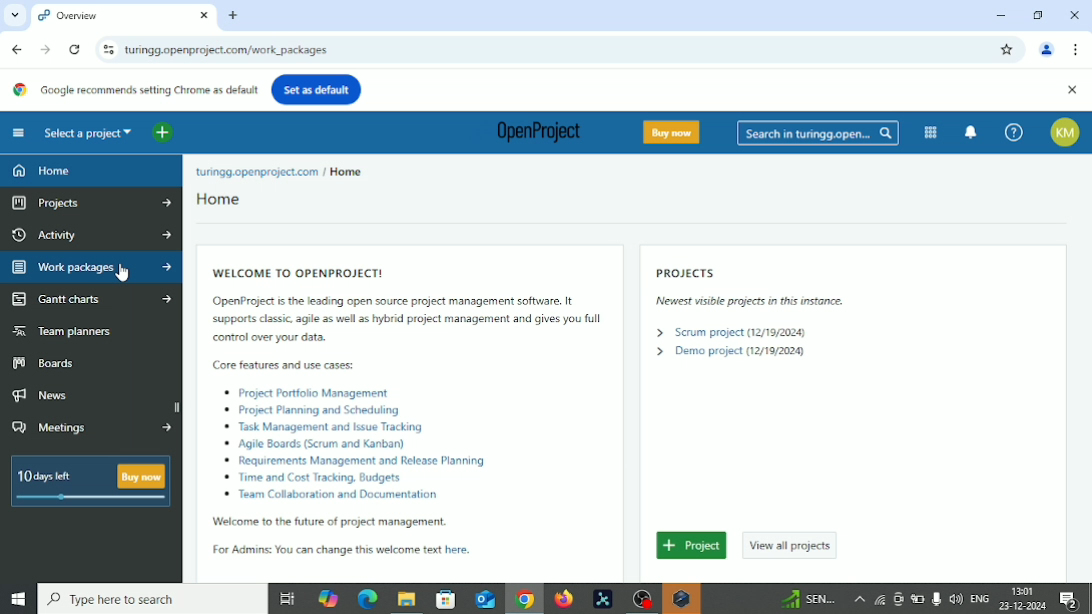  I want to click on Language, so click(981, 599).